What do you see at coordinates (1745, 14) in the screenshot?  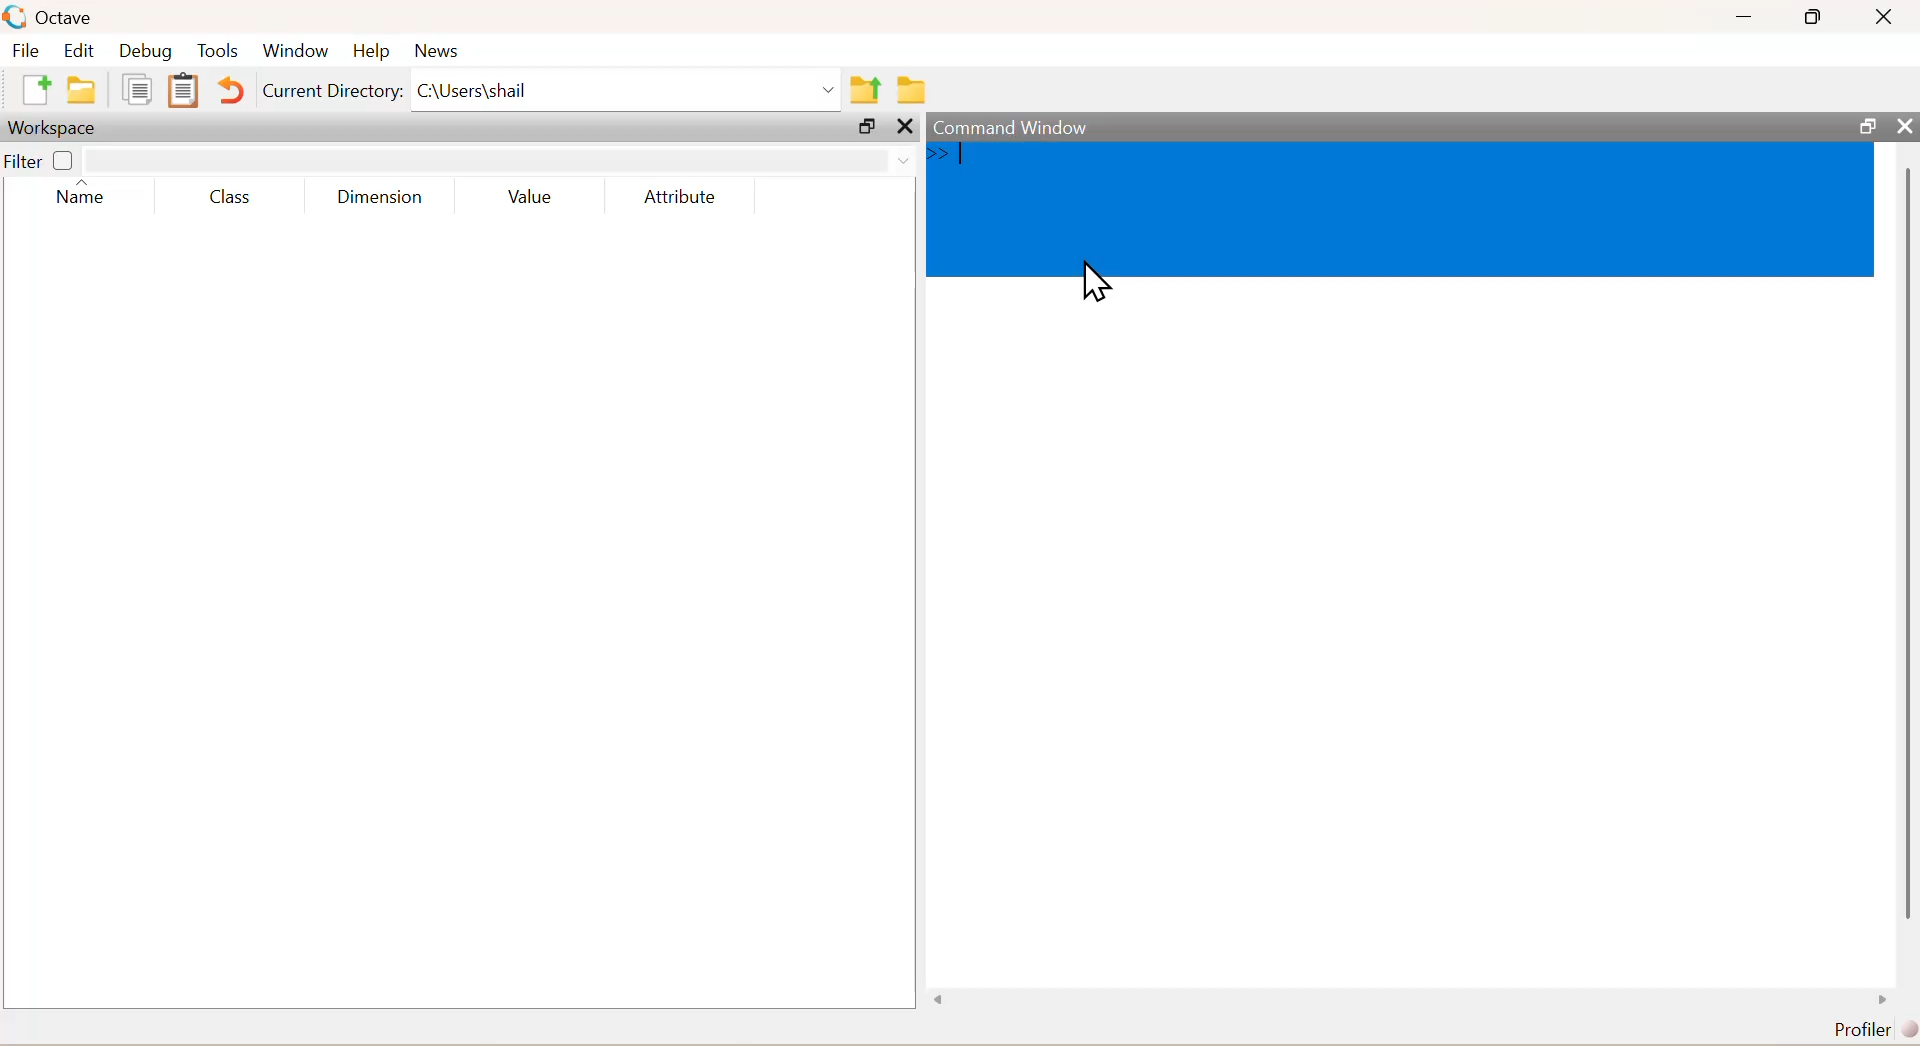 I see `minimise` at bounding box center [1745, 14].